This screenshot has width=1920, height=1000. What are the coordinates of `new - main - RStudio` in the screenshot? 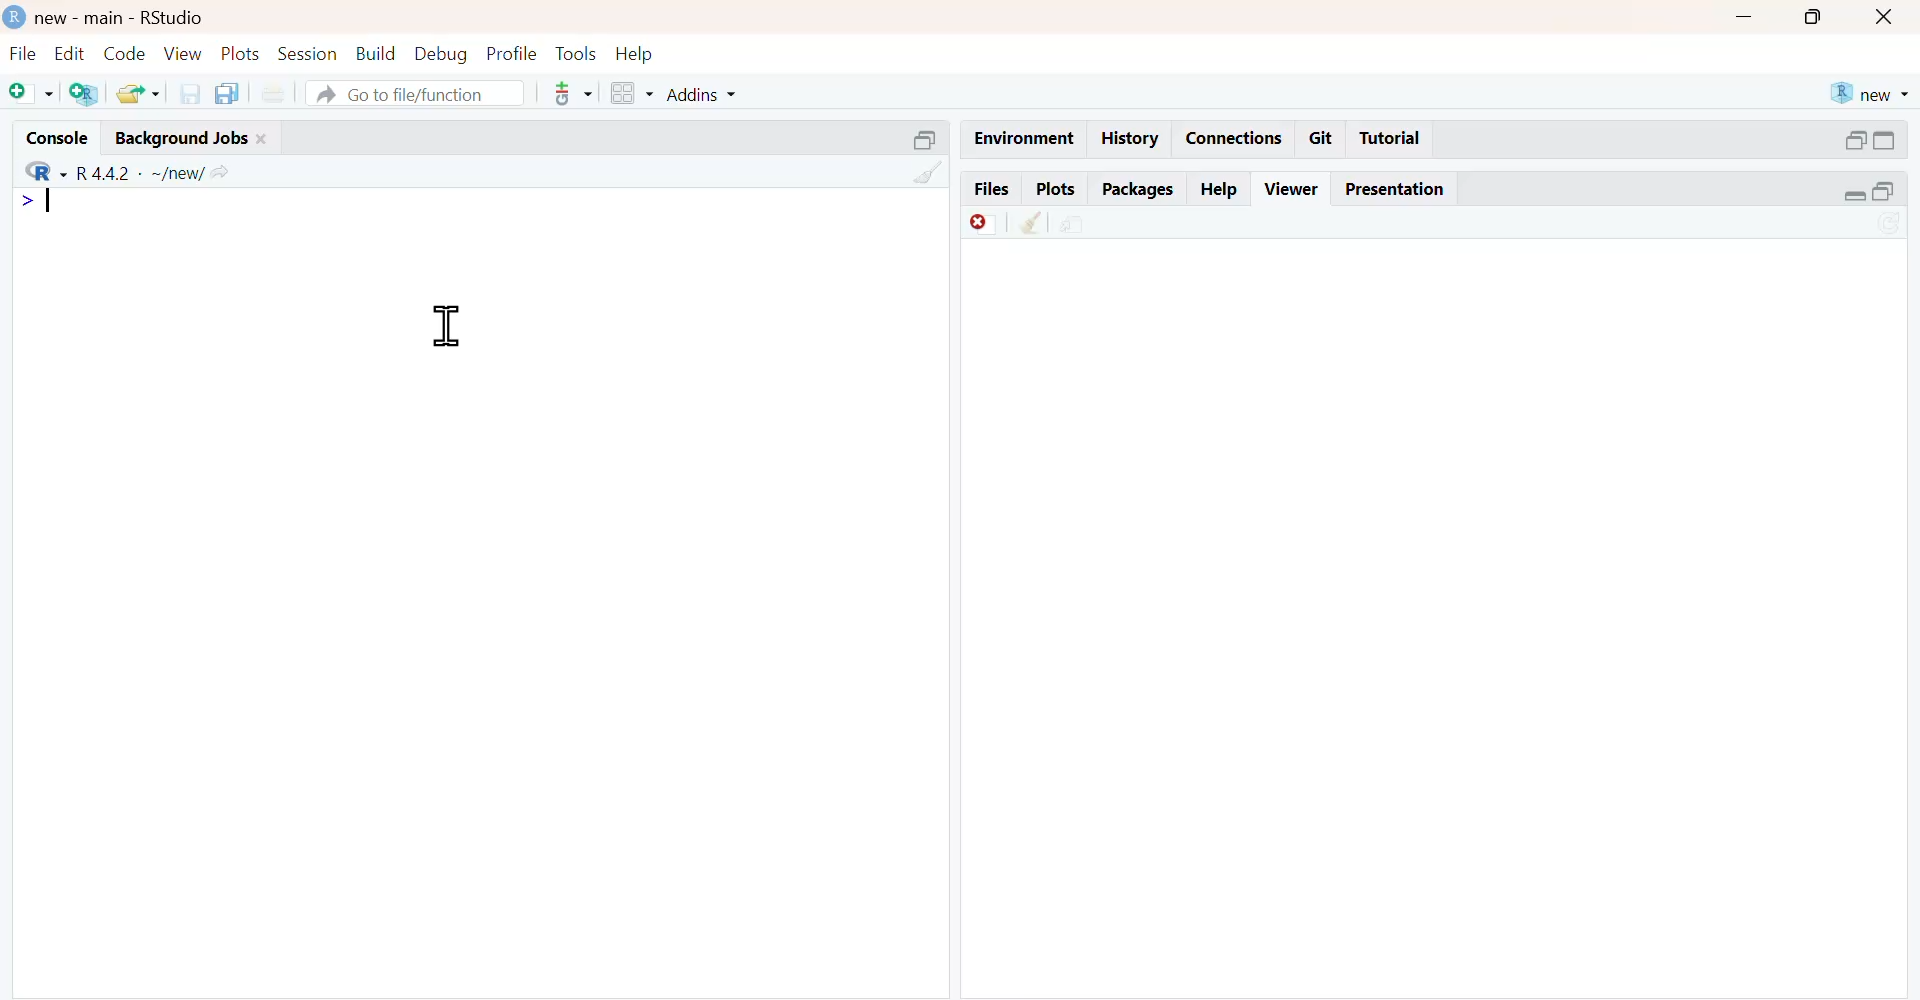 It's located at (123, 19).